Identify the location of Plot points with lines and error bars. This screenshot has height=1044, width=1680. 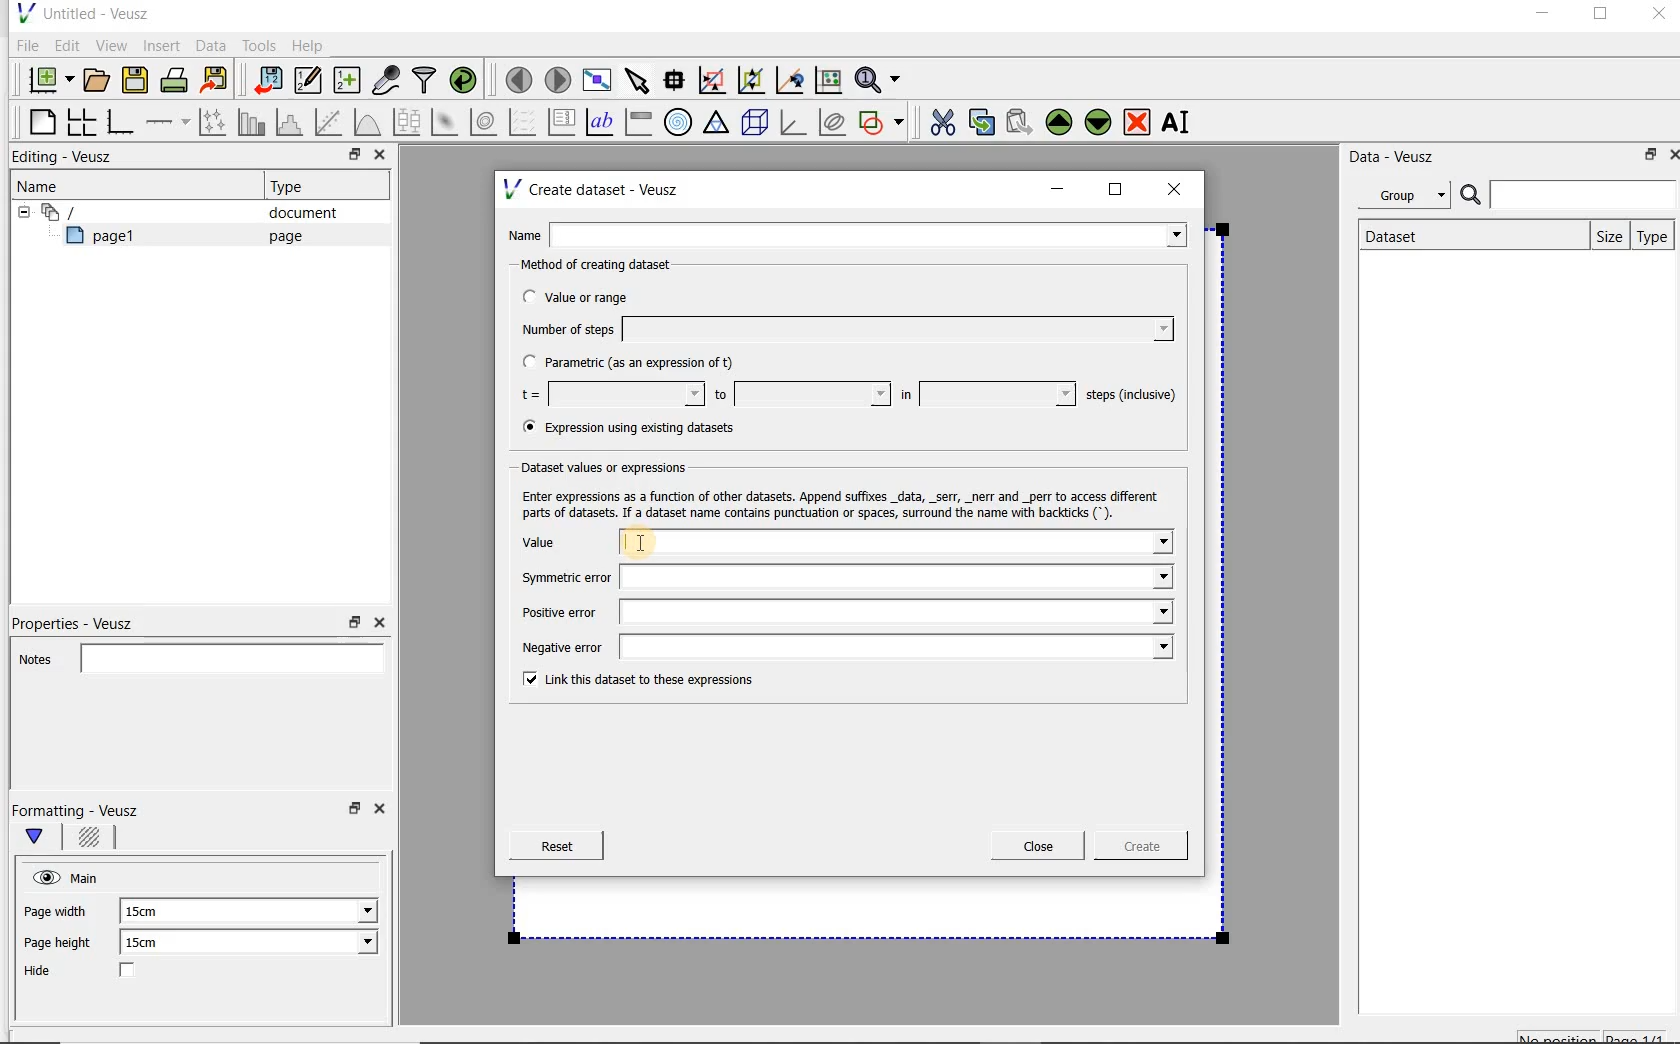
(214, 121).